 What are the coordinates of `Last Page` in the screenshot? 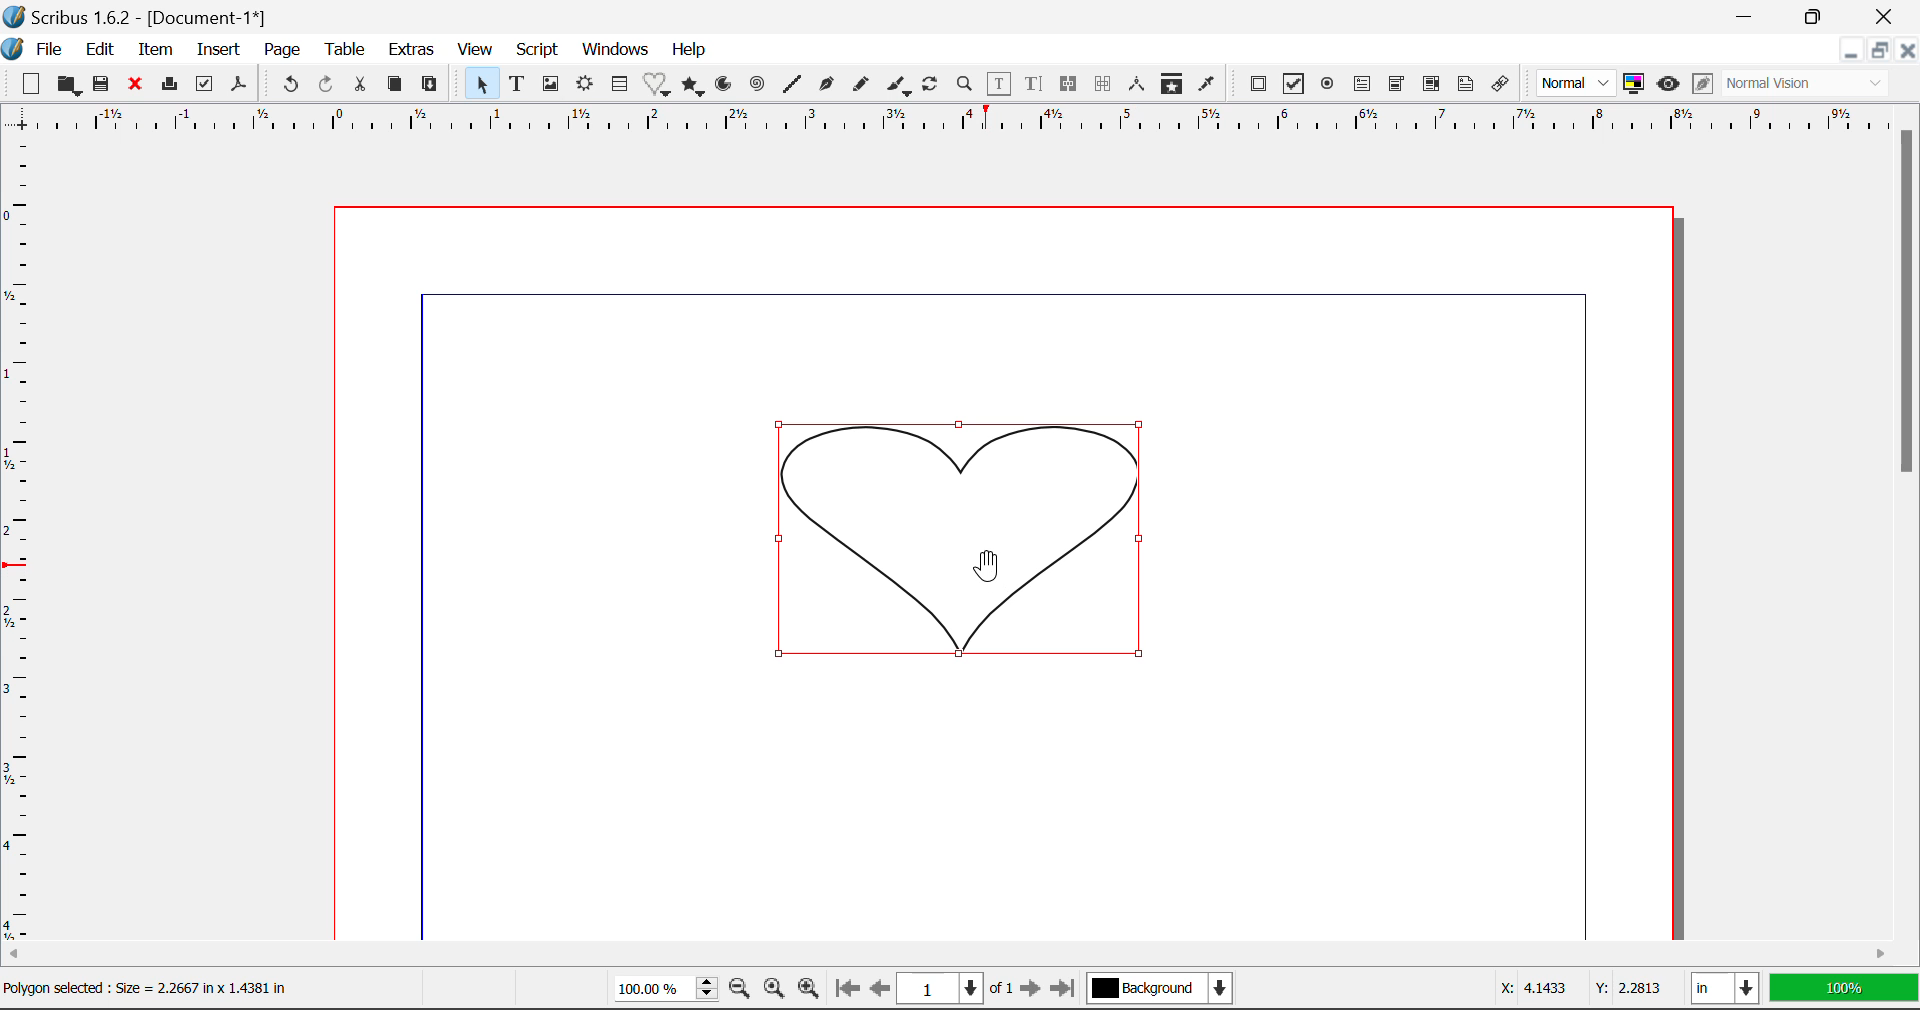 It's located at (1066, 989).